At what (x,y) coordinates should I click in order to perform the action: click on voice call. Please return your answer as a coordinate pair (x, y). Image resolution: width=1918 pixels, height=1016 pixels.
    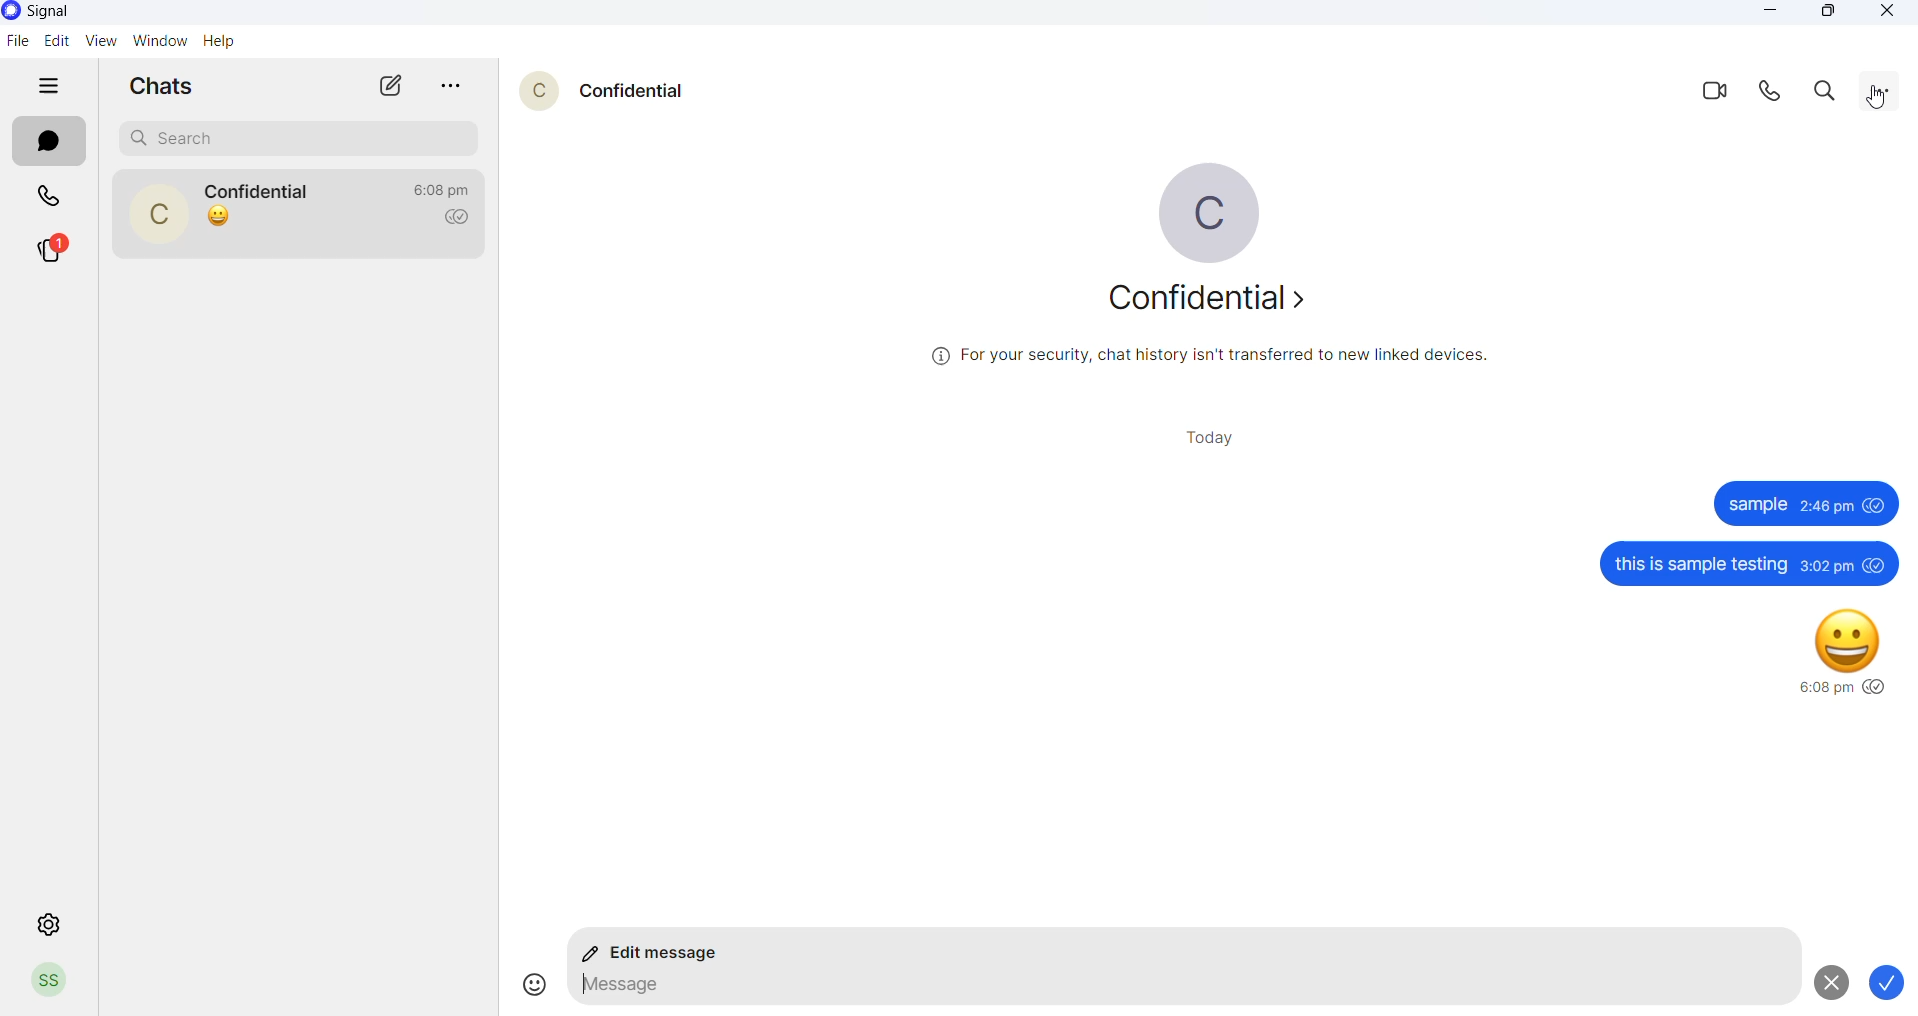
    Looking at the image, I should click on (1764, 94).